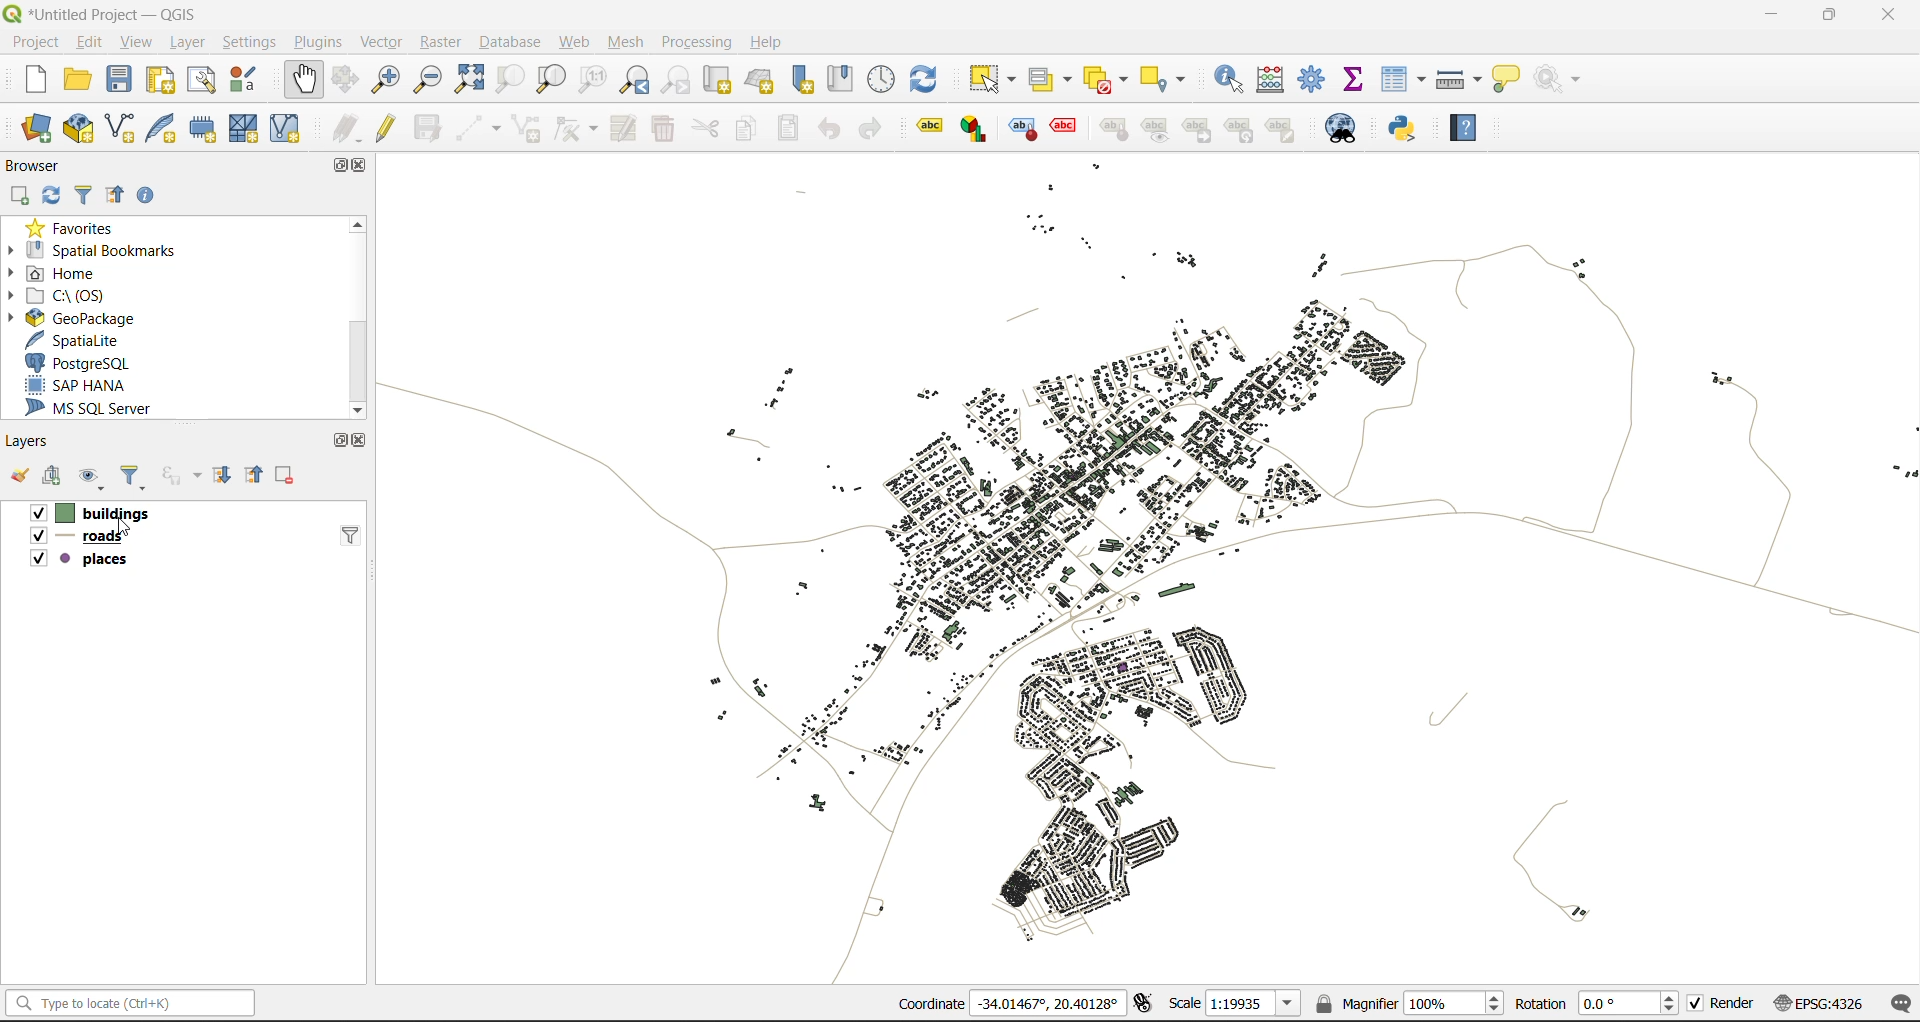 The width and height of the screenshot is (1920, 1022). What do you see at coordinates (283, 129) in the screenshot?
I see `new virtual layer` at bounding box center [283, 129].